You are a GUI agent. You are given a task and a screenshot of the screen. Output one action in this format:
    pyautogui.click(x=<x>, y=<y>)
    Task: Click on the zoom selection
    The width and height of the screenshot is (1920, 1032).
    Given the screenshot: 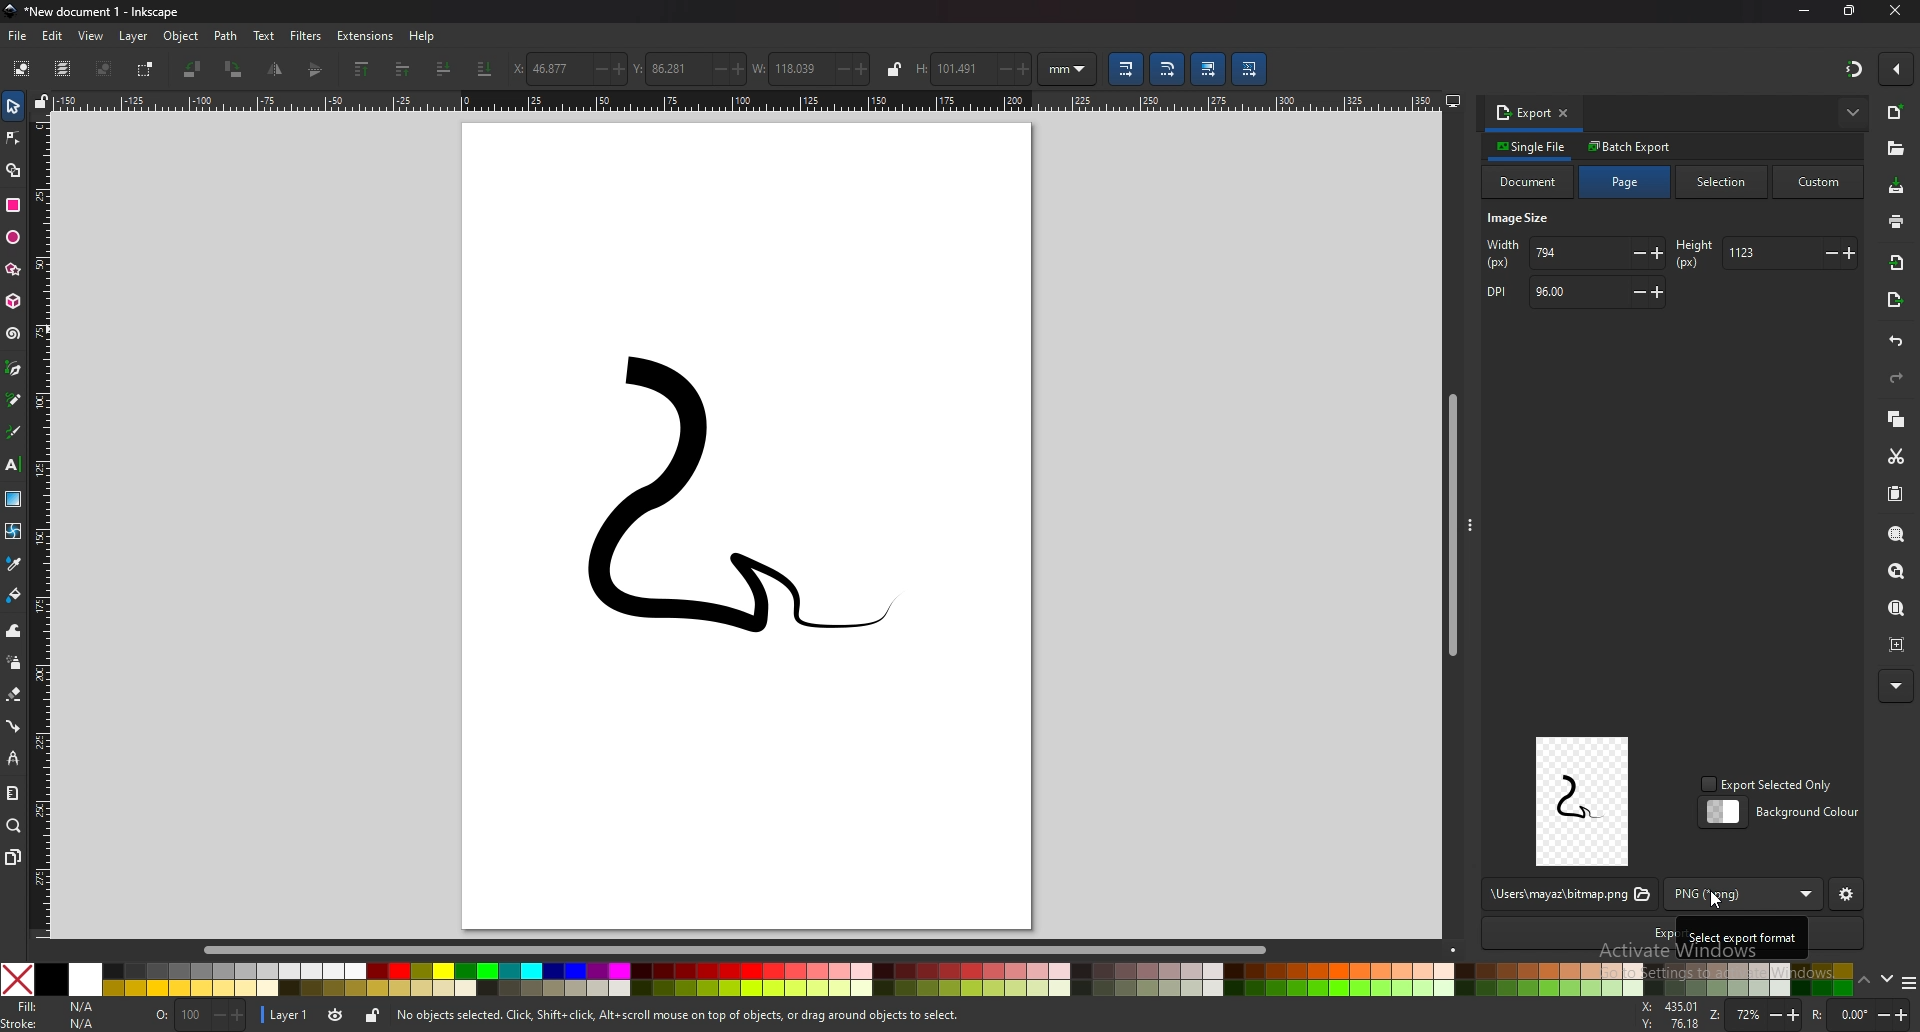 What is the action you would take?
    pyautogui.click(x=1897, y=532)
    